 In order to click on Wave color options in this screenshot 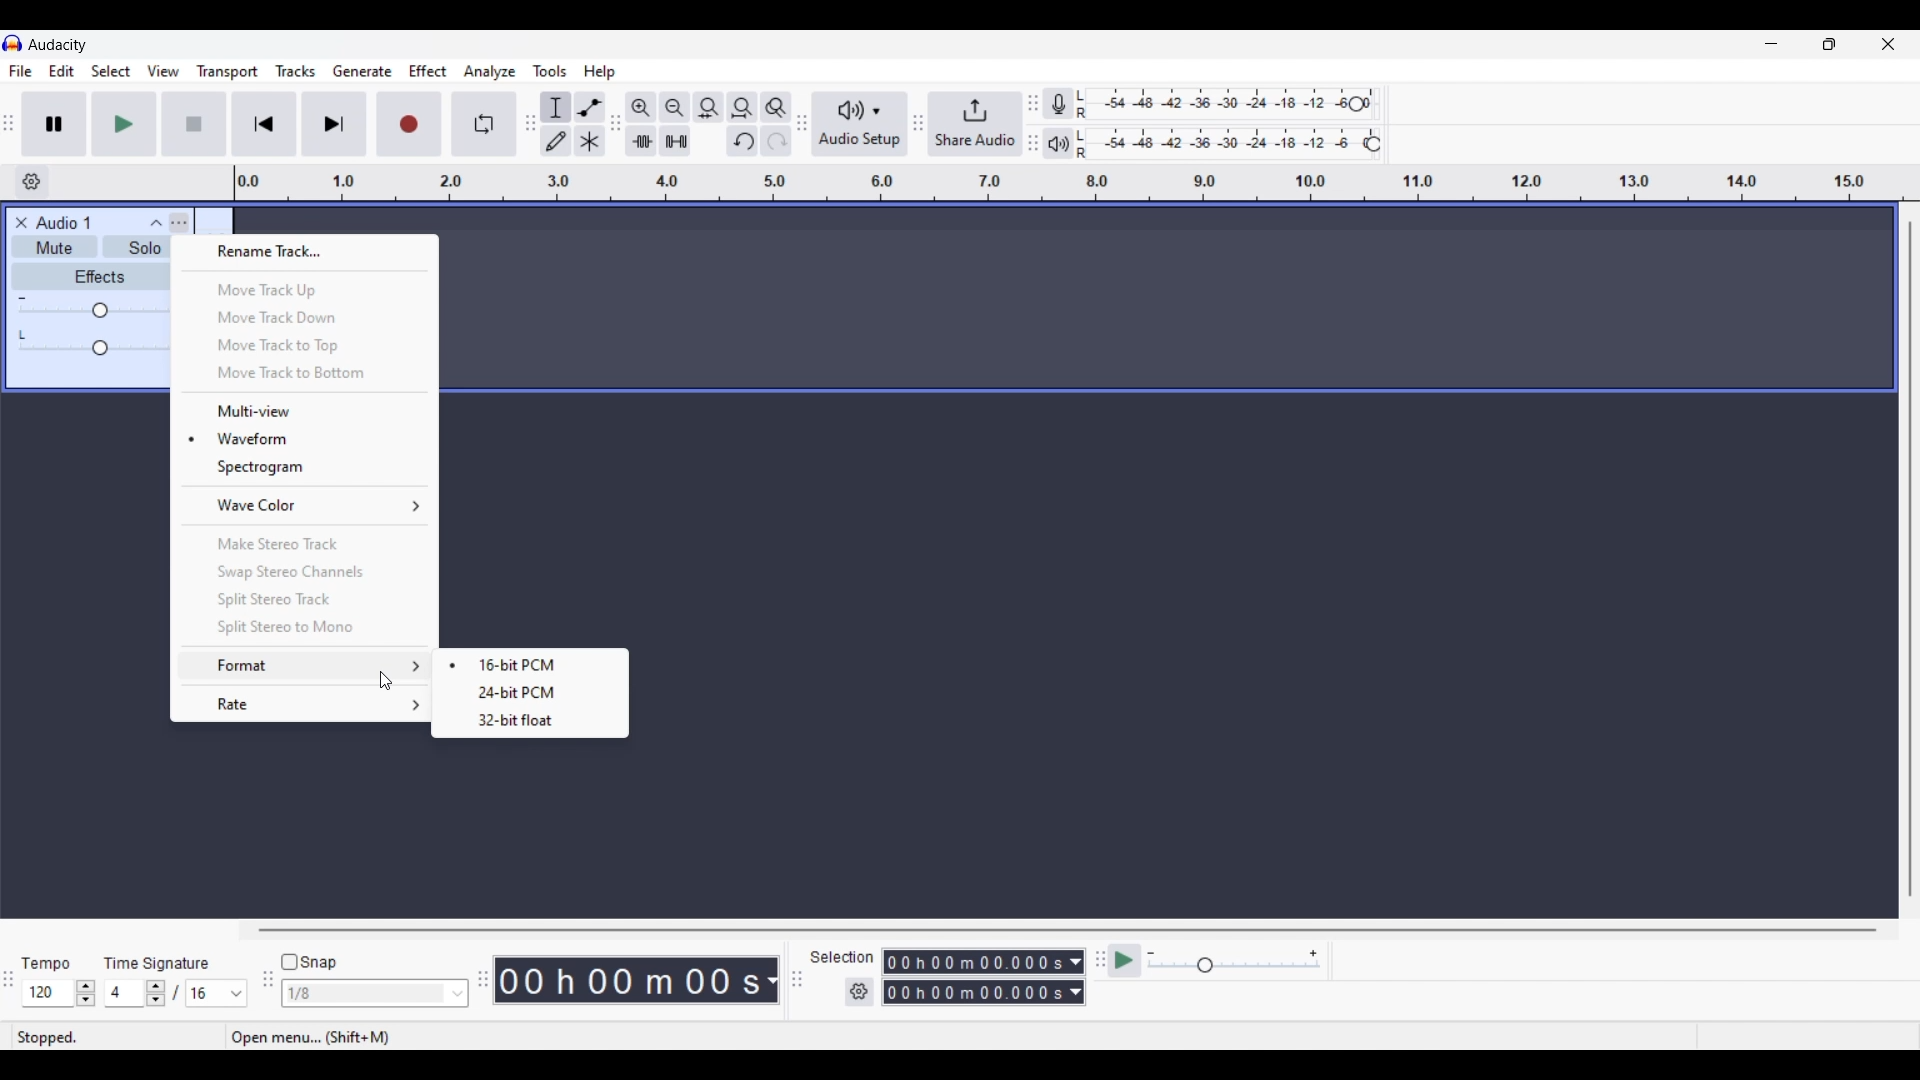, I will do `click(307, 505)`.